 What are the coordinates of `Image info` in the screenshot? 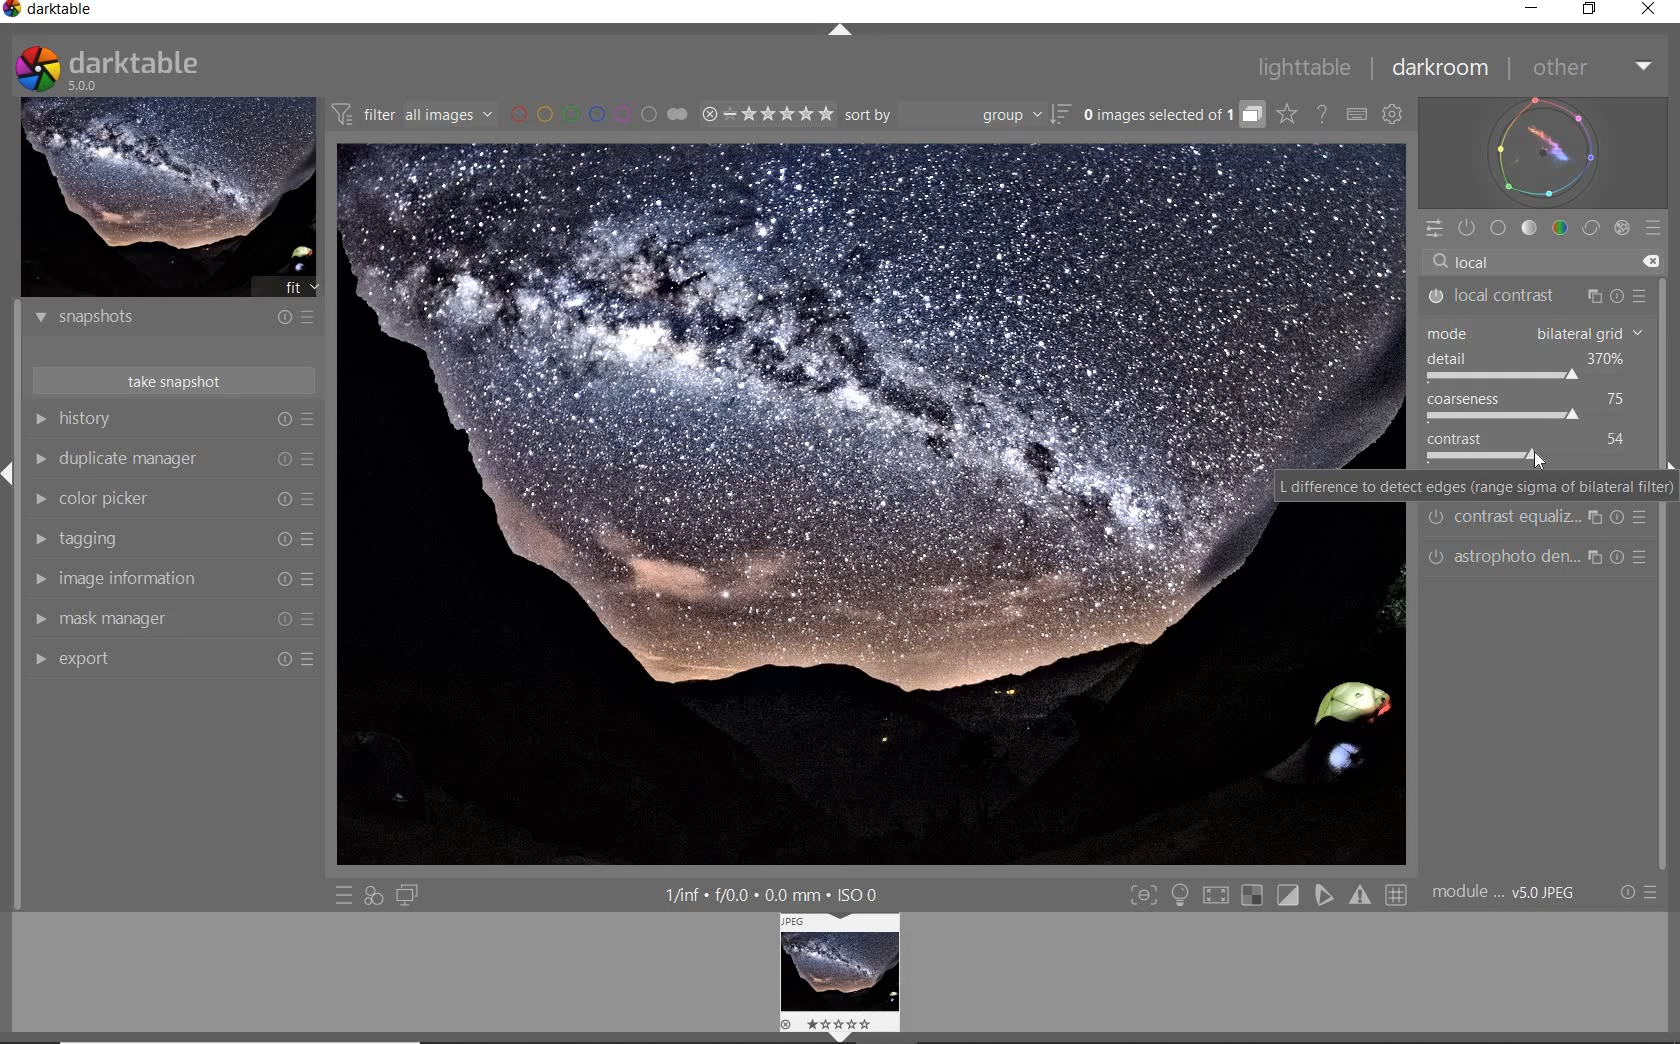 It's located at (1506, 891).